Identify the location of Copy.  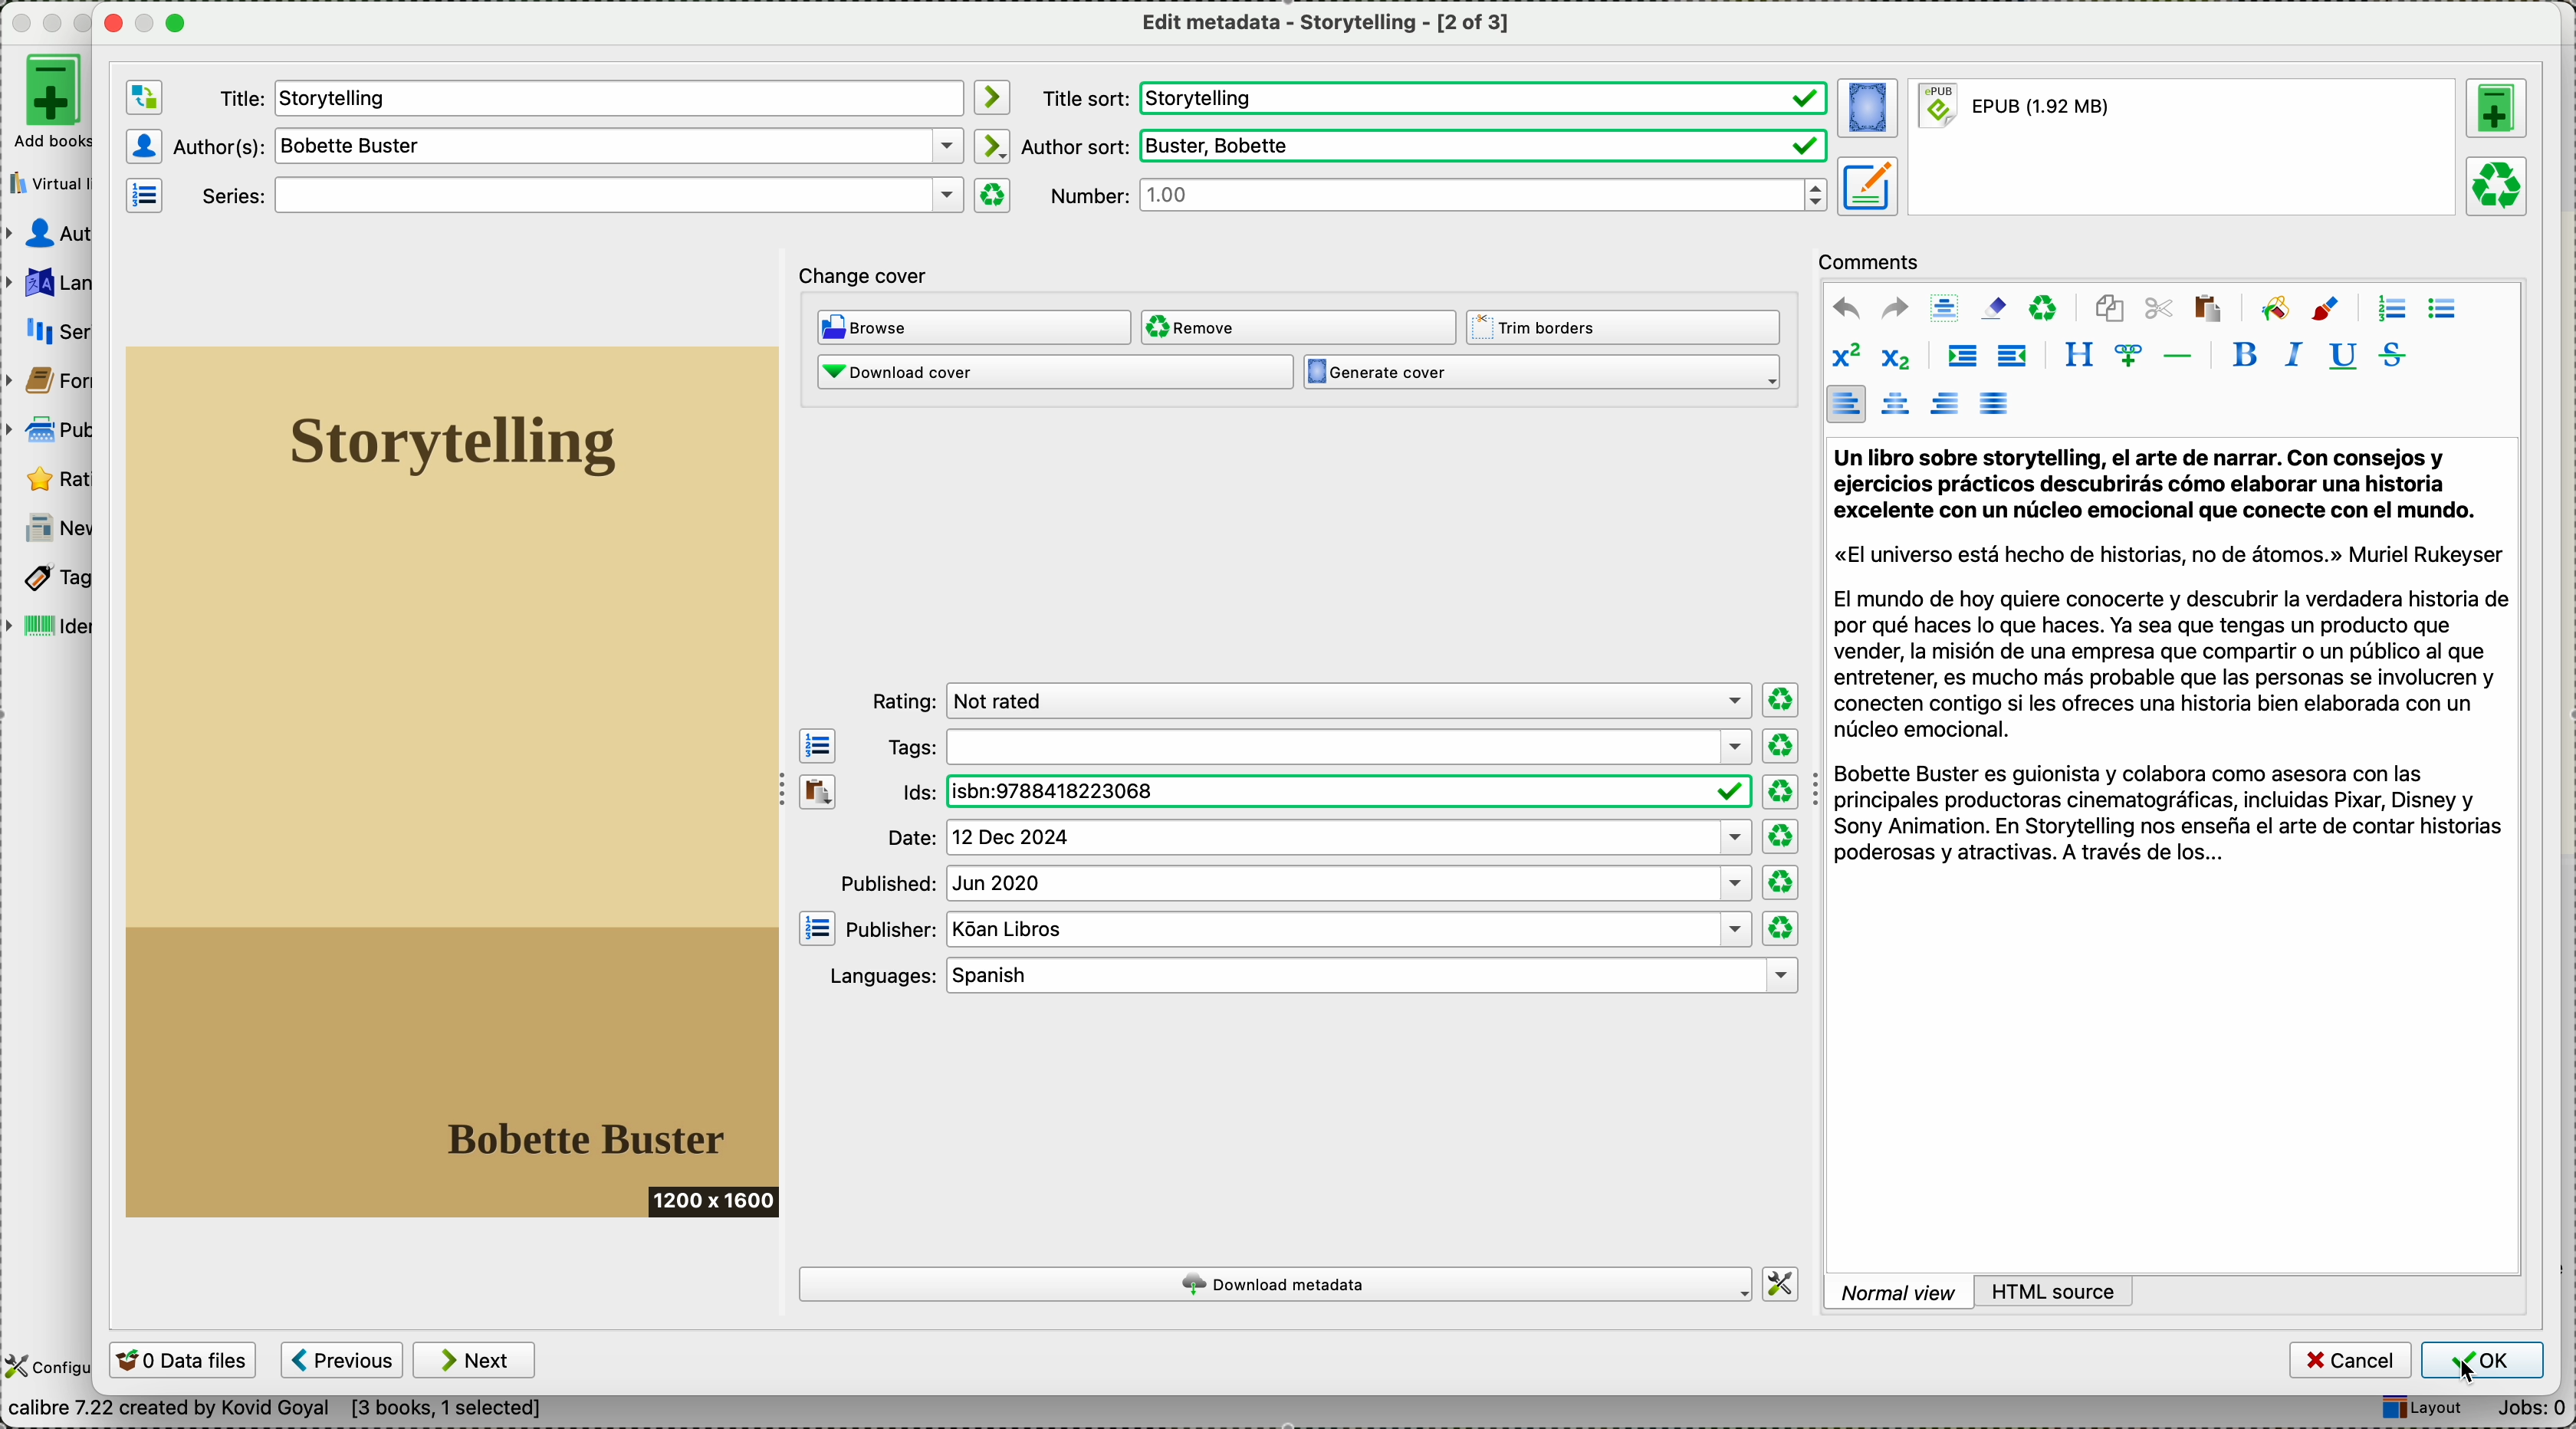
(816, 840).